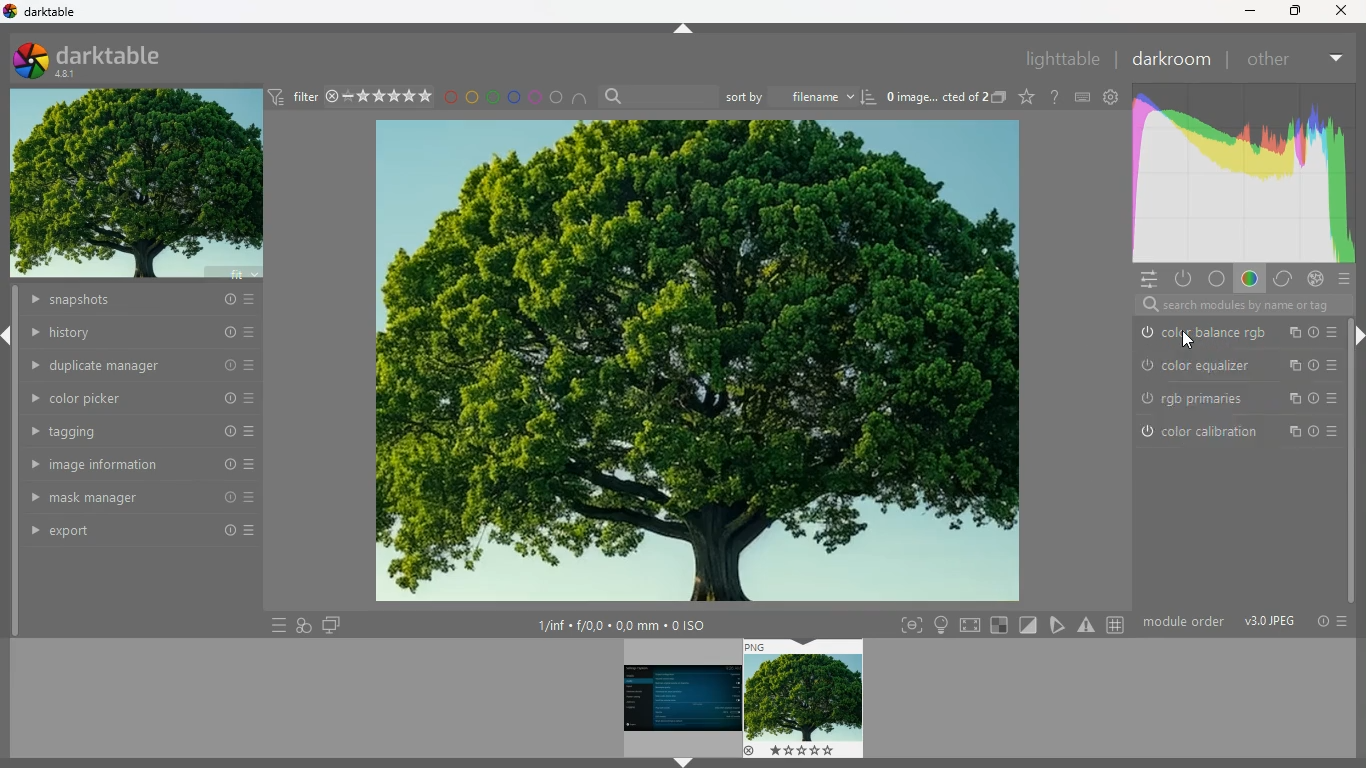  What do you see at coordinates (1247, 12) in the screenshot?
I see `minimize` at bounding box center [1247, 12].